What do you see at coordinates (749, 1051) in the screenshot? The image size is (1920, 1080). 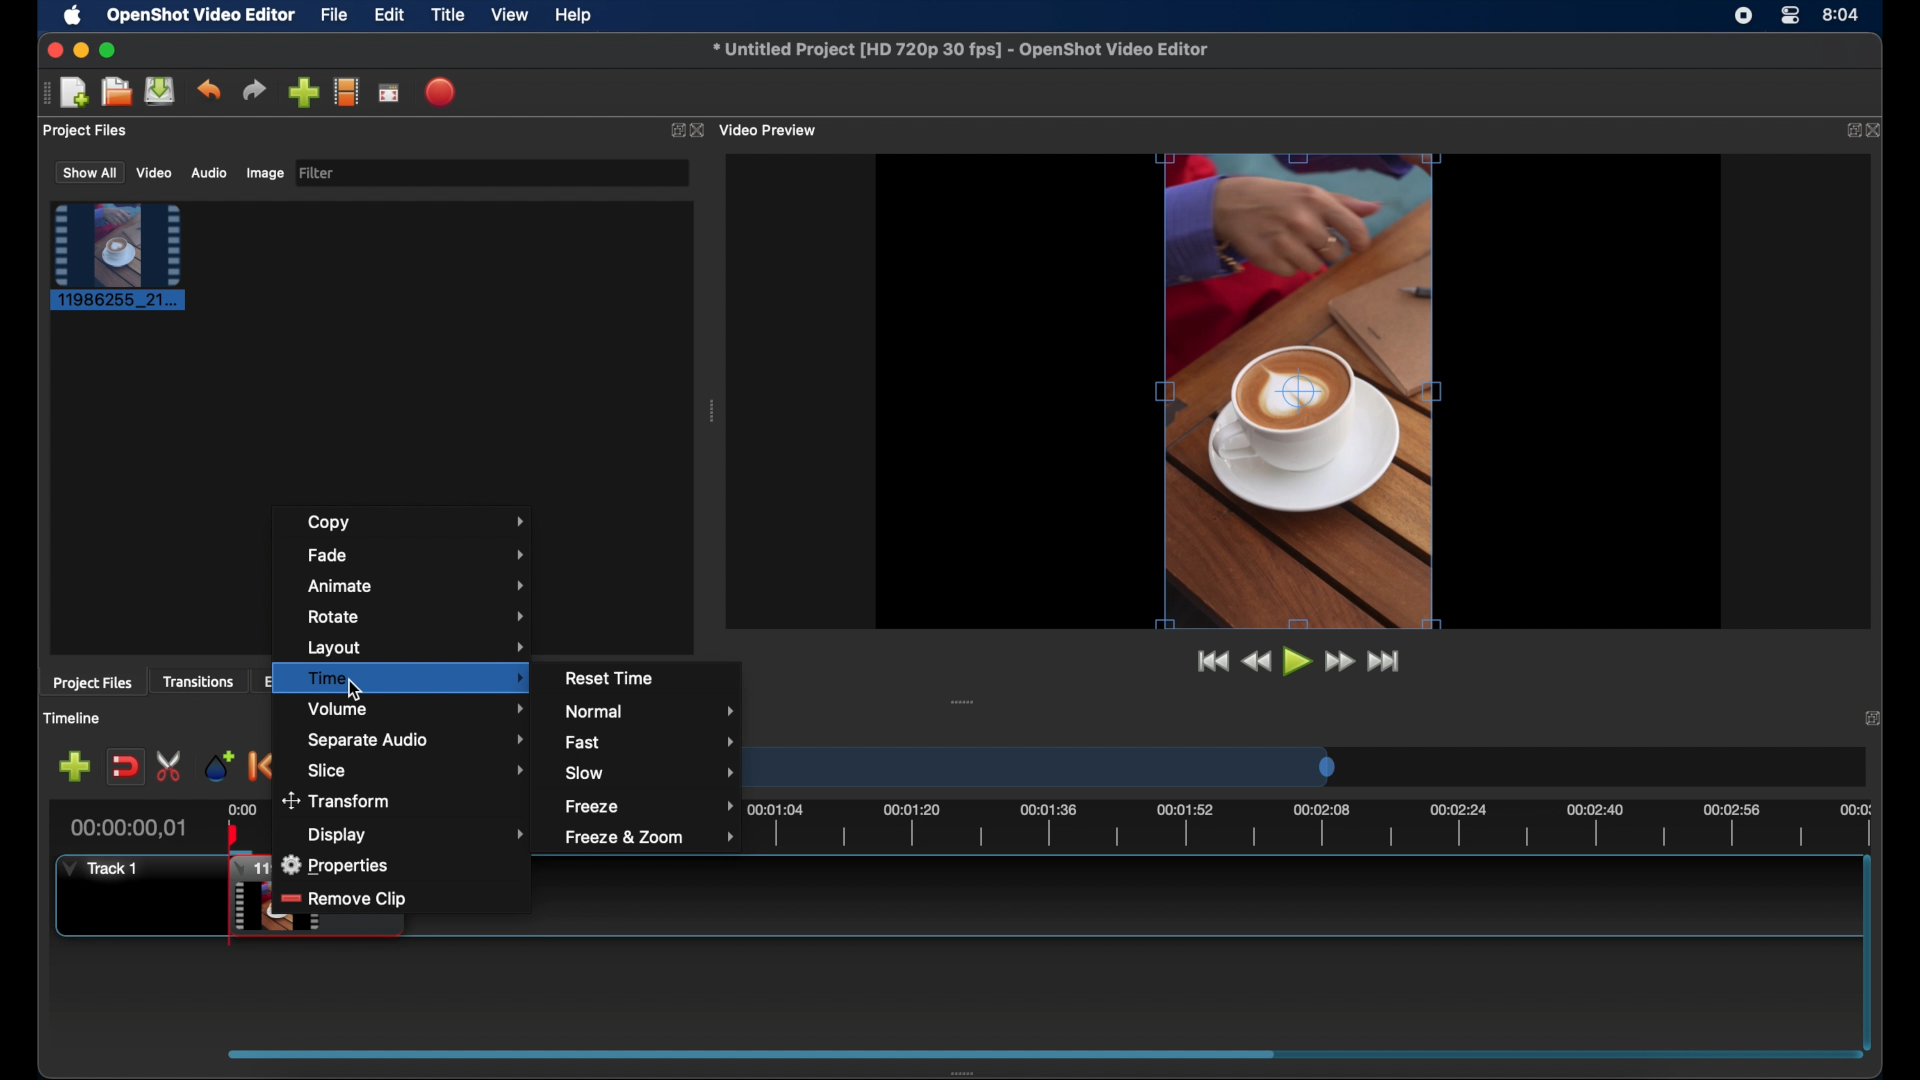 I see `scroll box` at bounding box center [749, 1051].